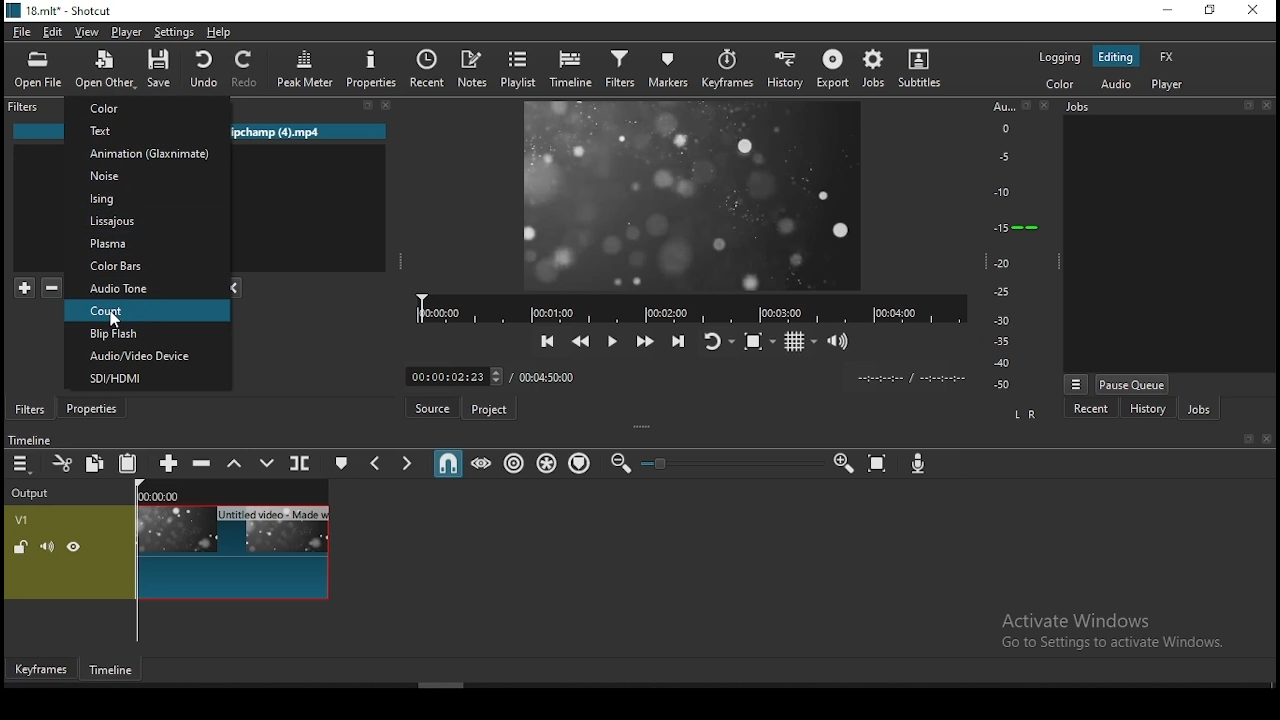  I want to click on close window, so click(1254, 13).